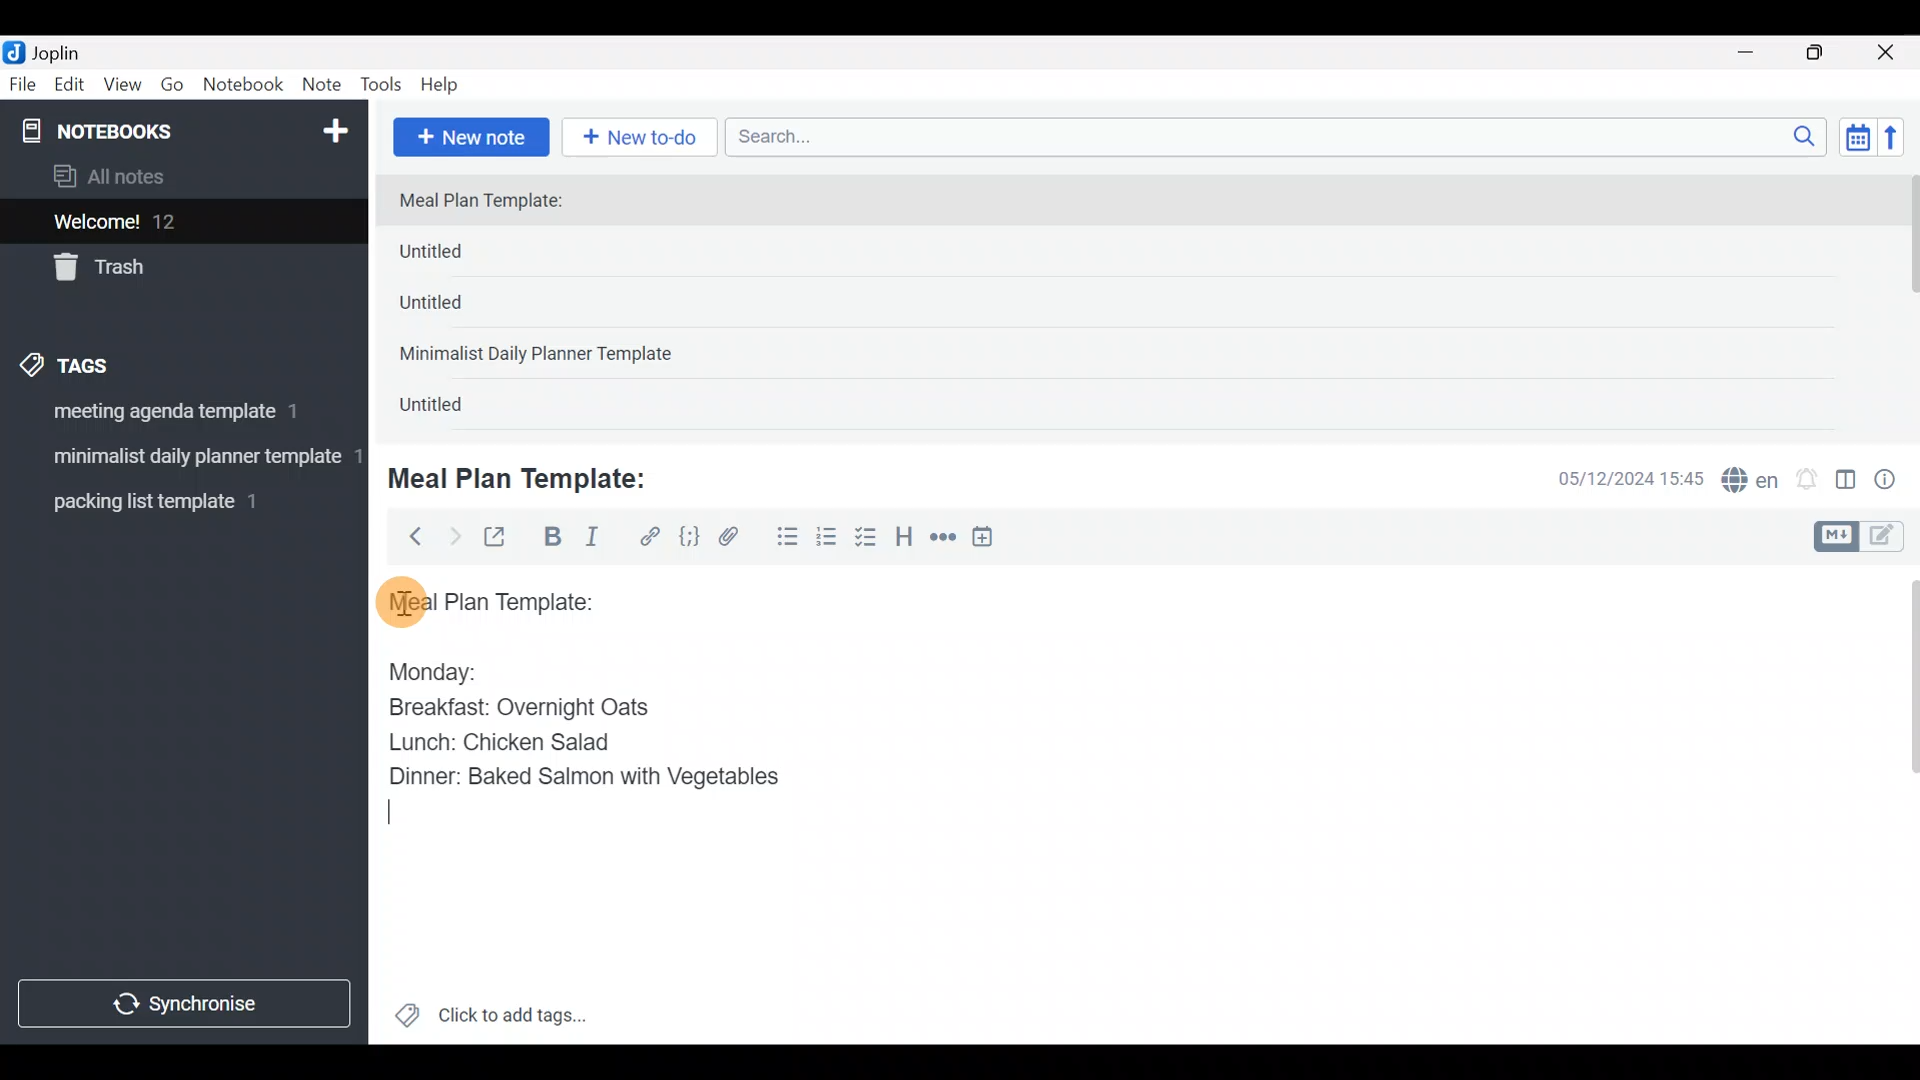  What do you see at coordinates (650, 537) in the screenshot?
I see `Hyperlink` at bounding box center [650, 537].